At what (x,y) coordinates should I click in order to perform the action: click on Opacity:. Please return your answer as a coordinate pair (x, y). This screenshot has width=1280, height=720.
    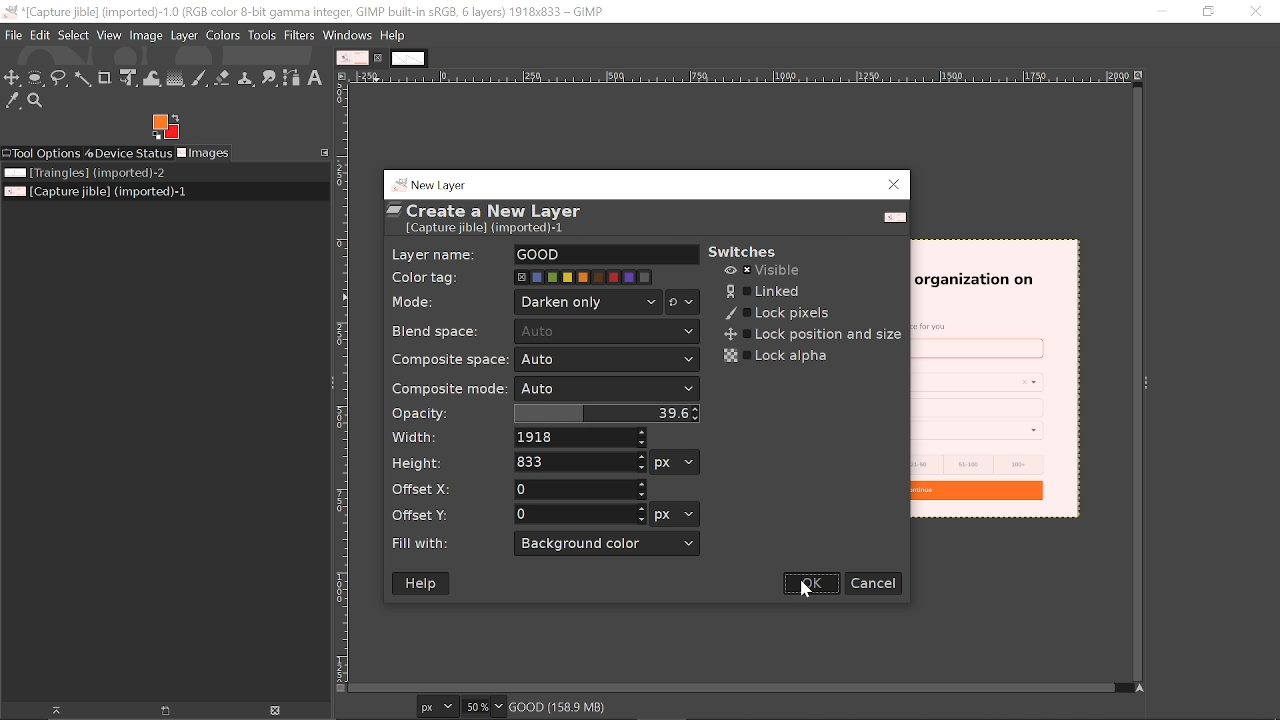
    Looking at the image, I should click on (421, 414).